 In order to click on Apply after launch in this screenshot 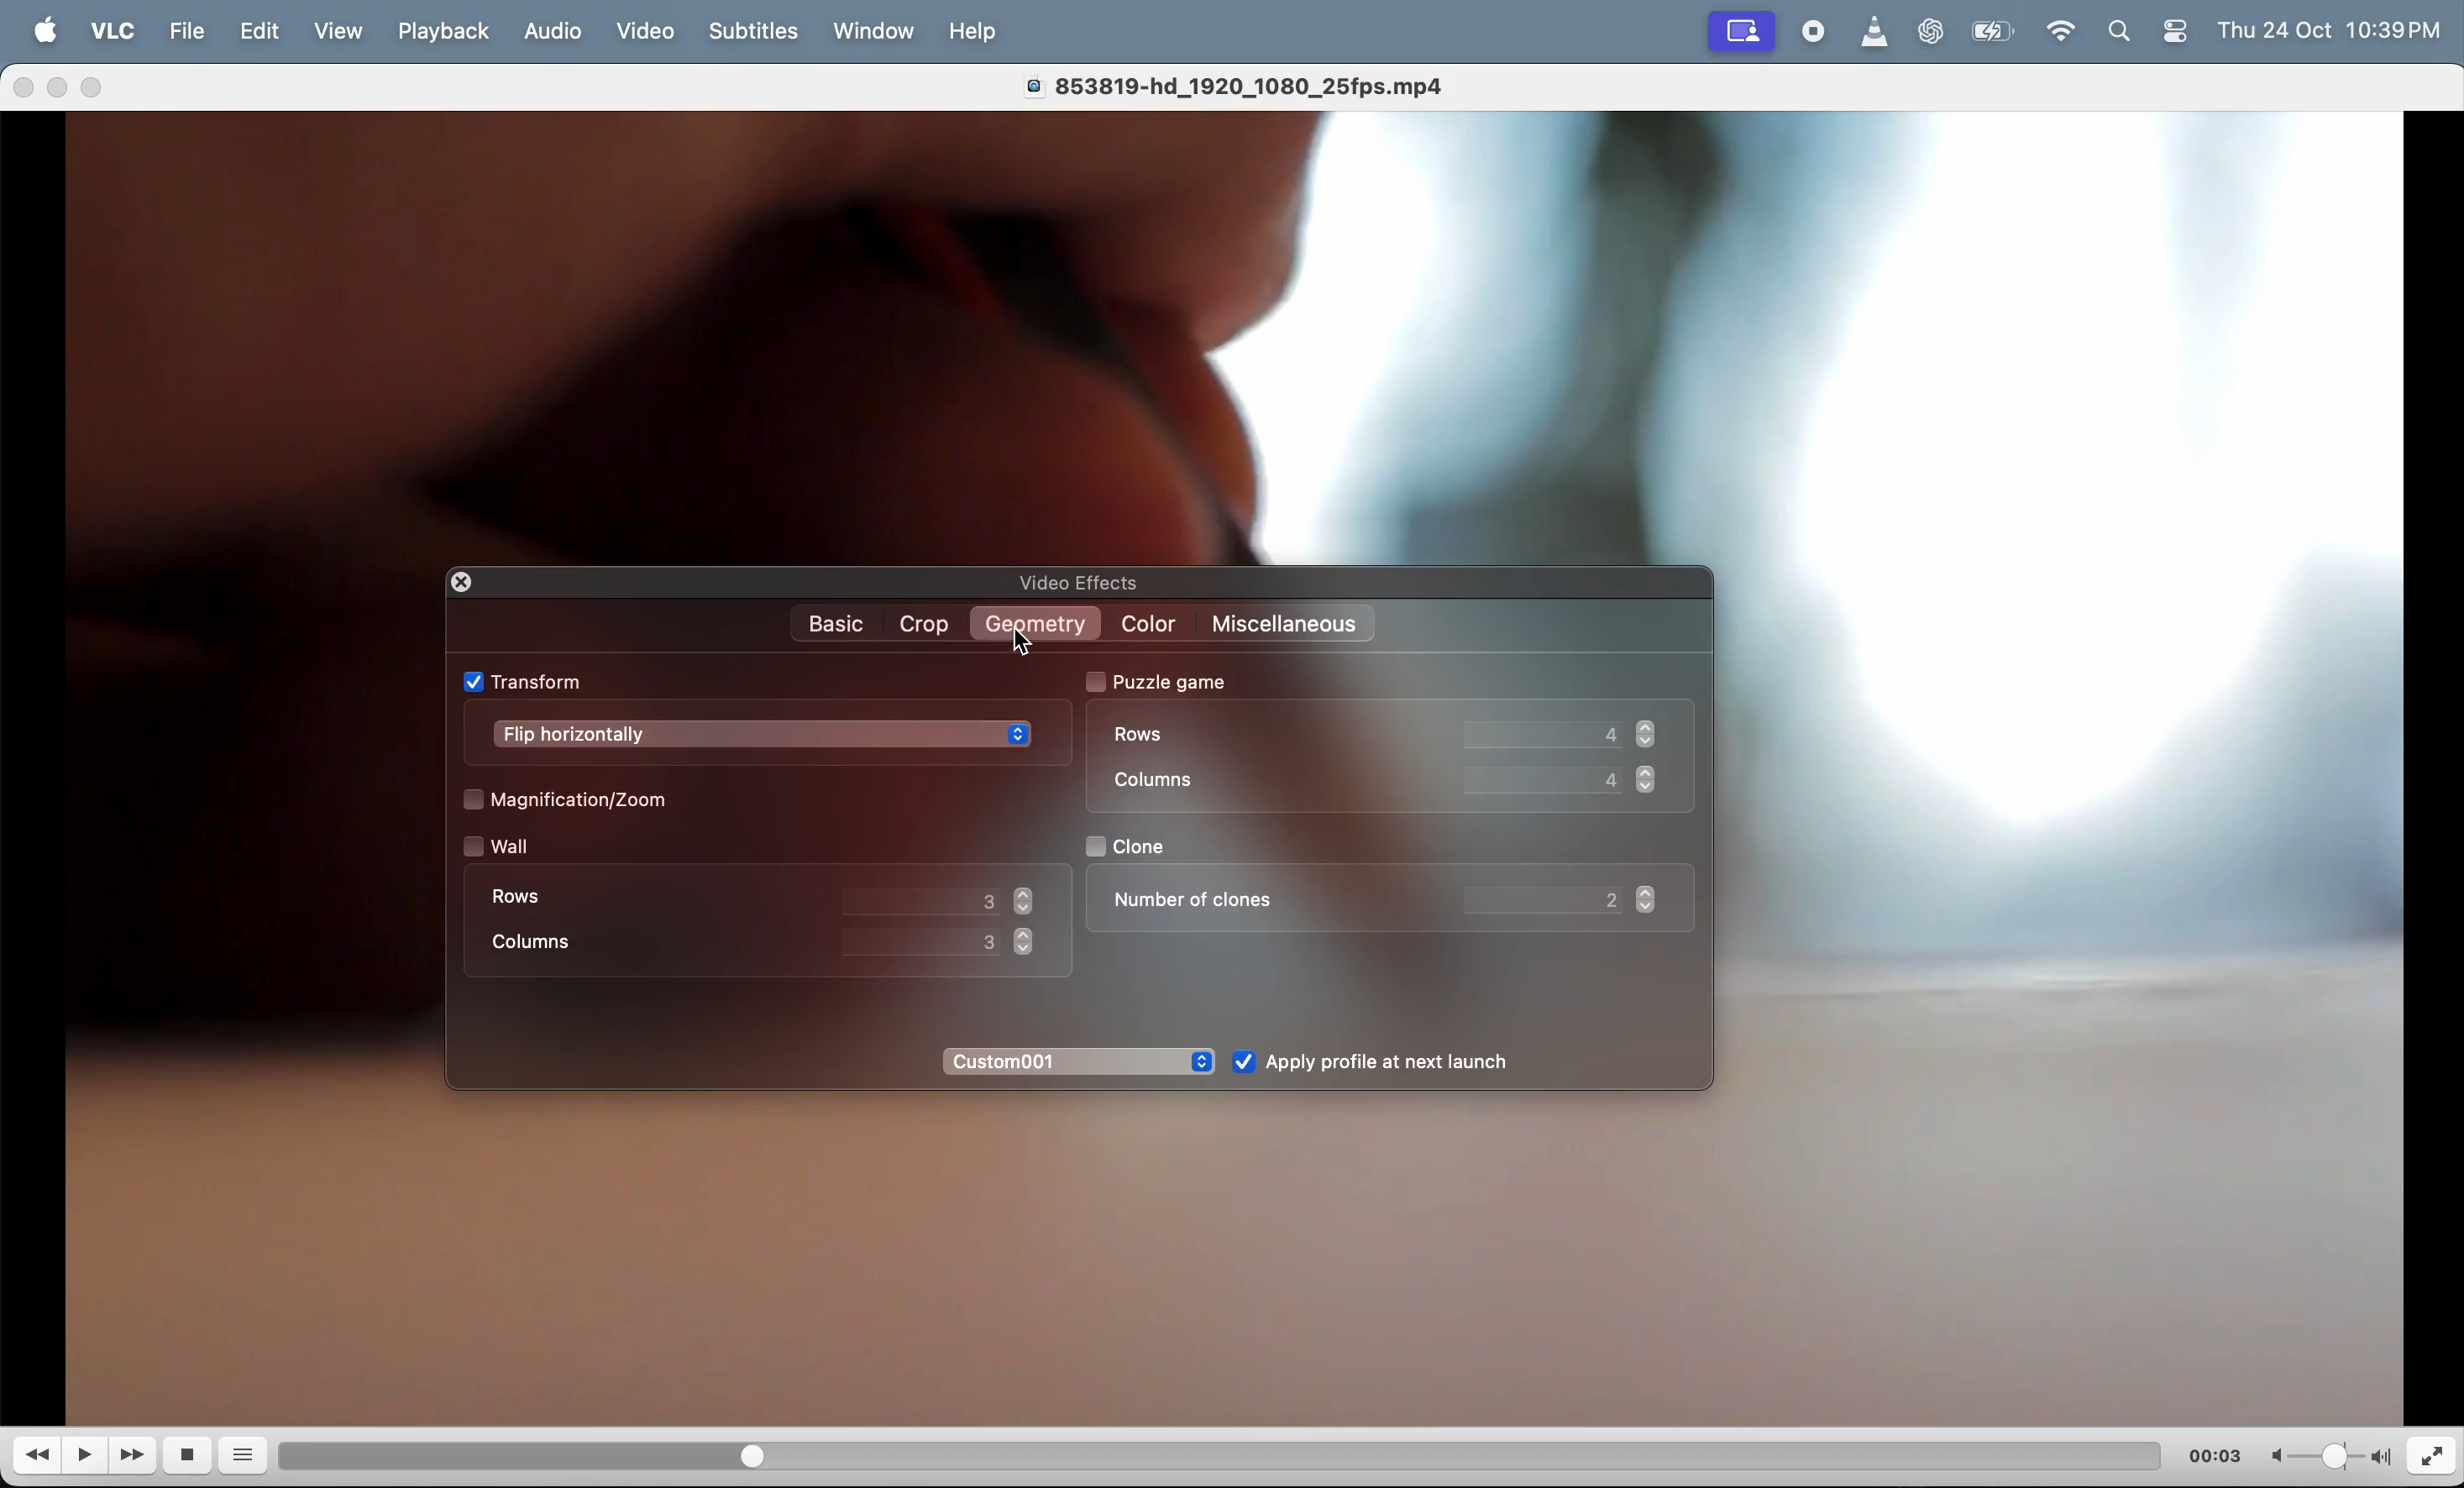, I will do `click(1391, 1065)`.